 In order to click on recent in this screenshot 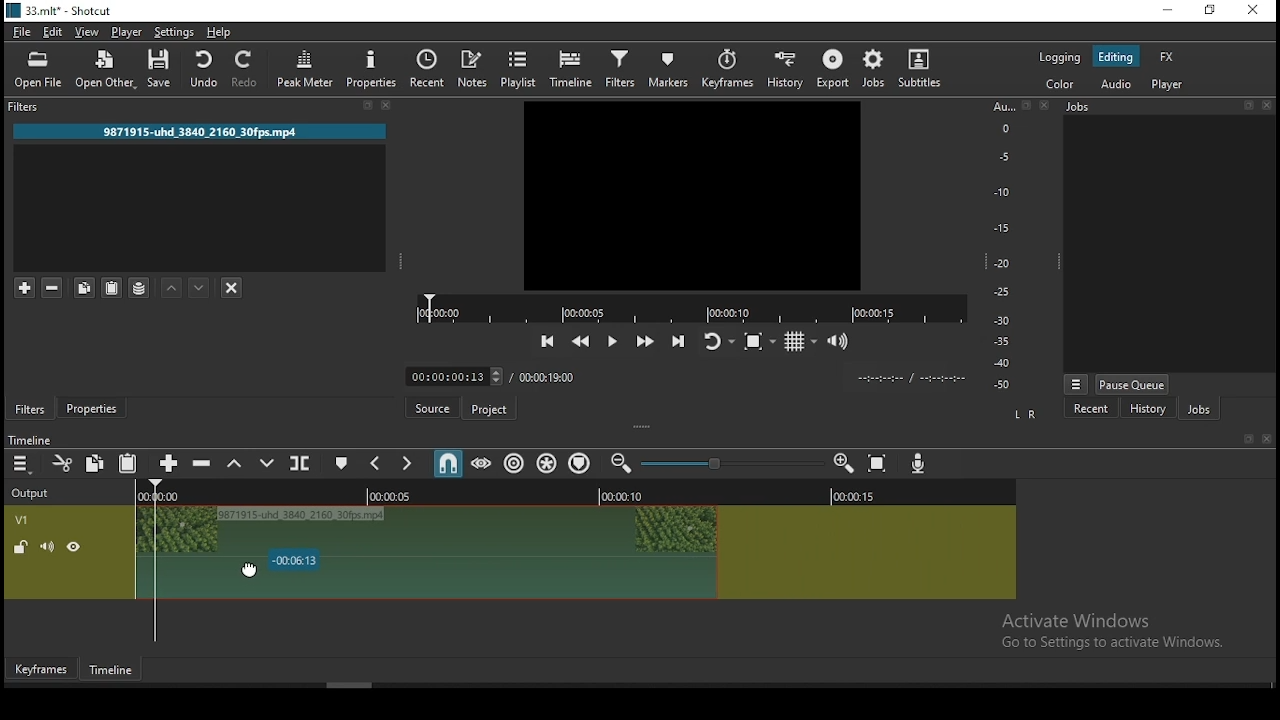, I will do `click(1101, 408)`.